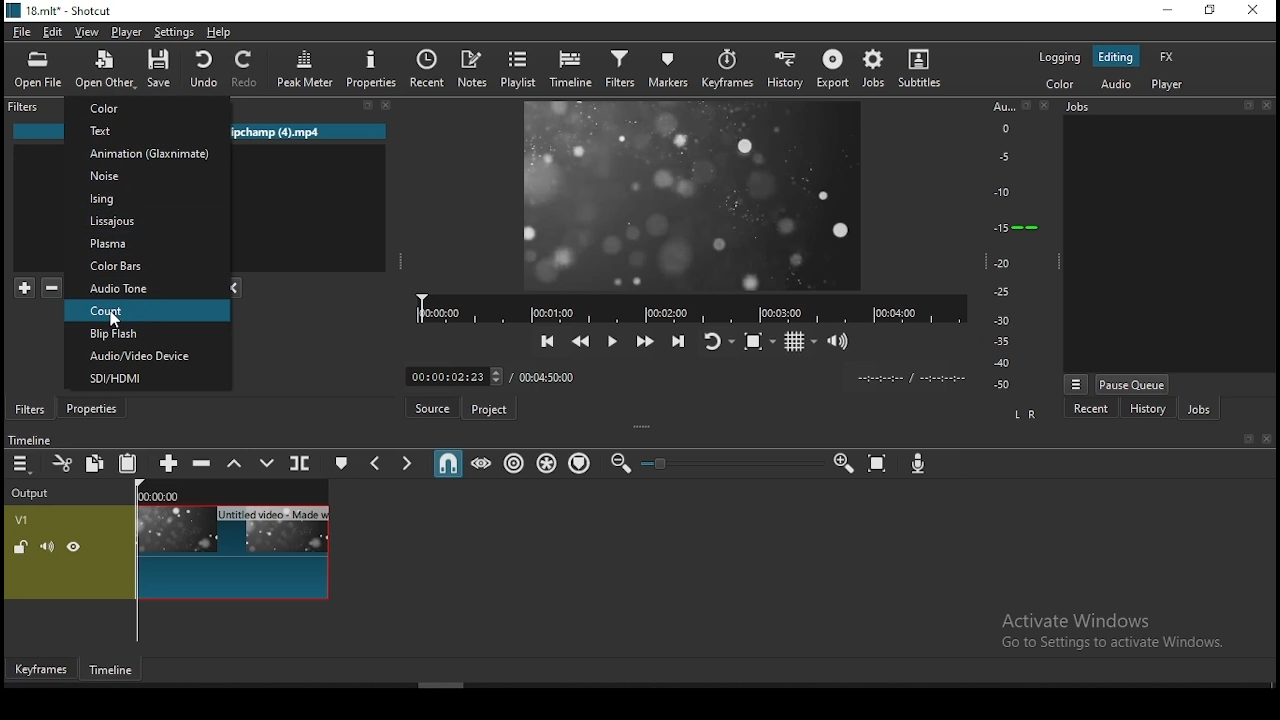 This screenshot has width=1280, height=720. What do you see at coordinates (1121, 85) in the screenshot?
I see `audio` at bounding box center [1121, 85].